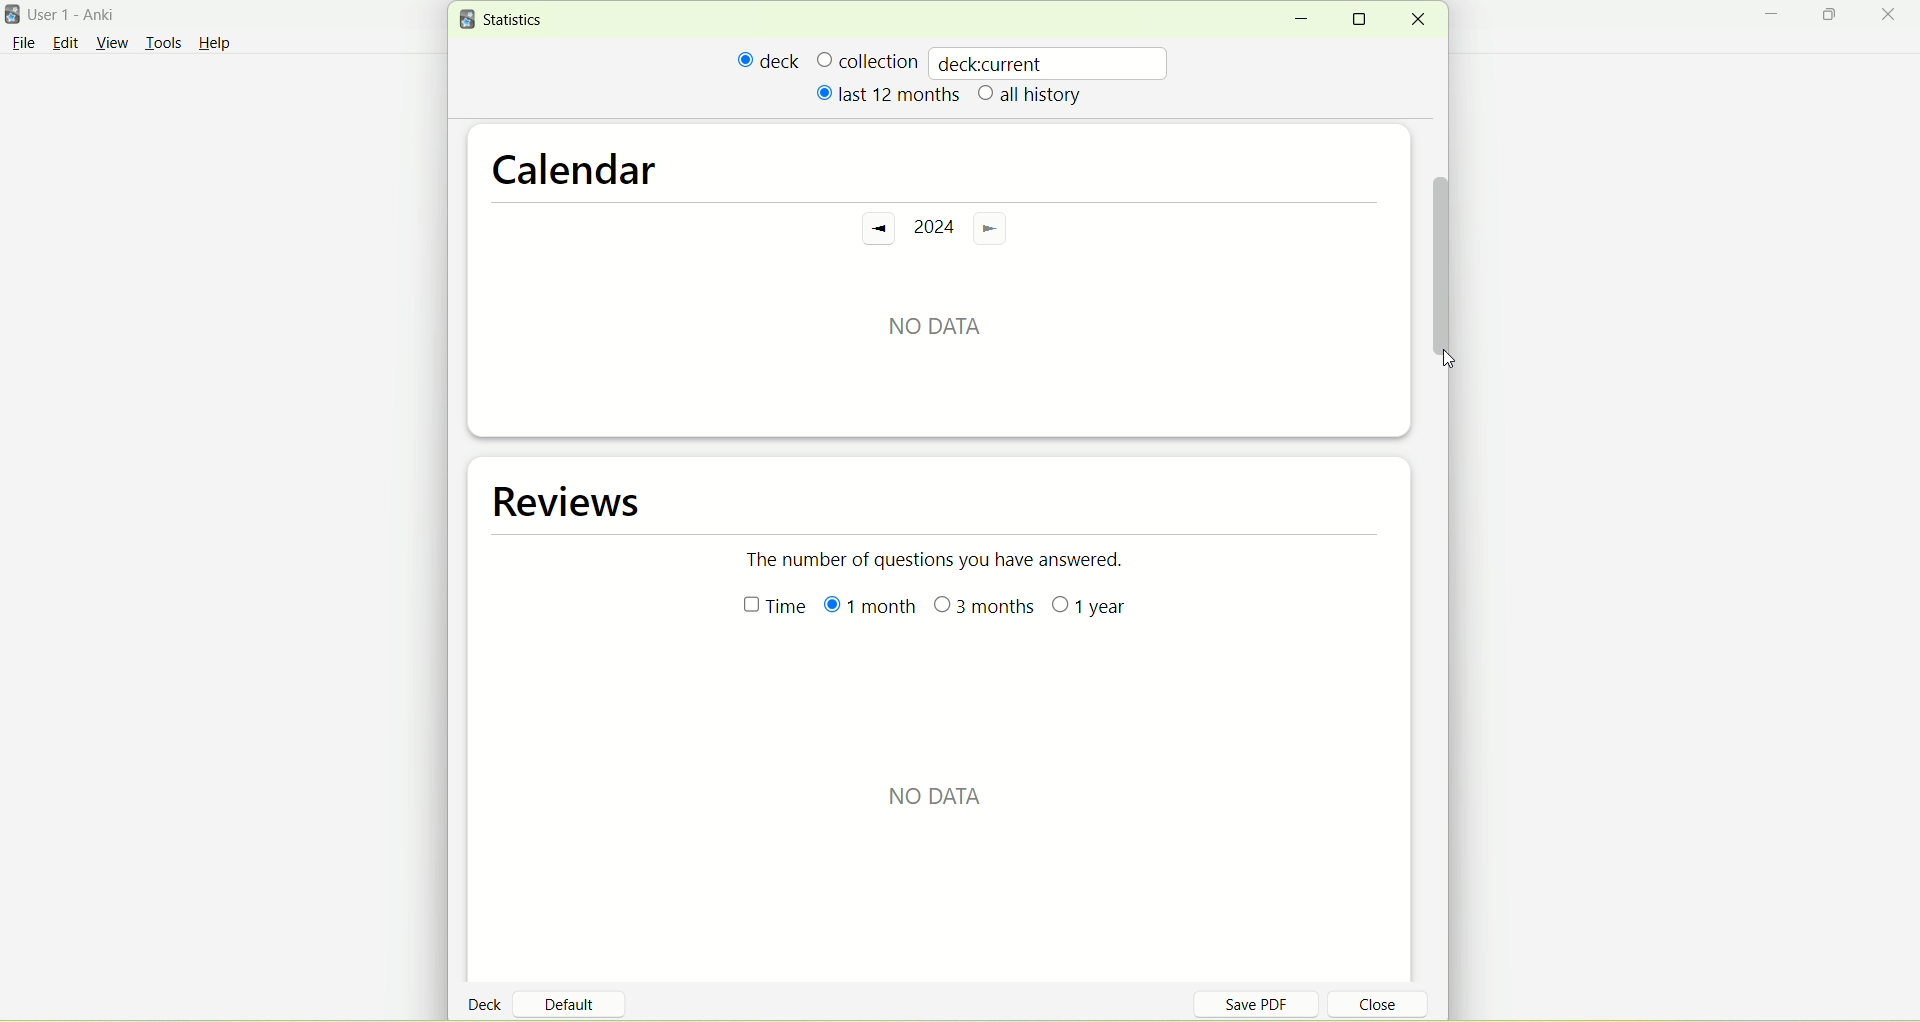 The image size is (1920, 1022). I want to click on close, so click(1892, 16).